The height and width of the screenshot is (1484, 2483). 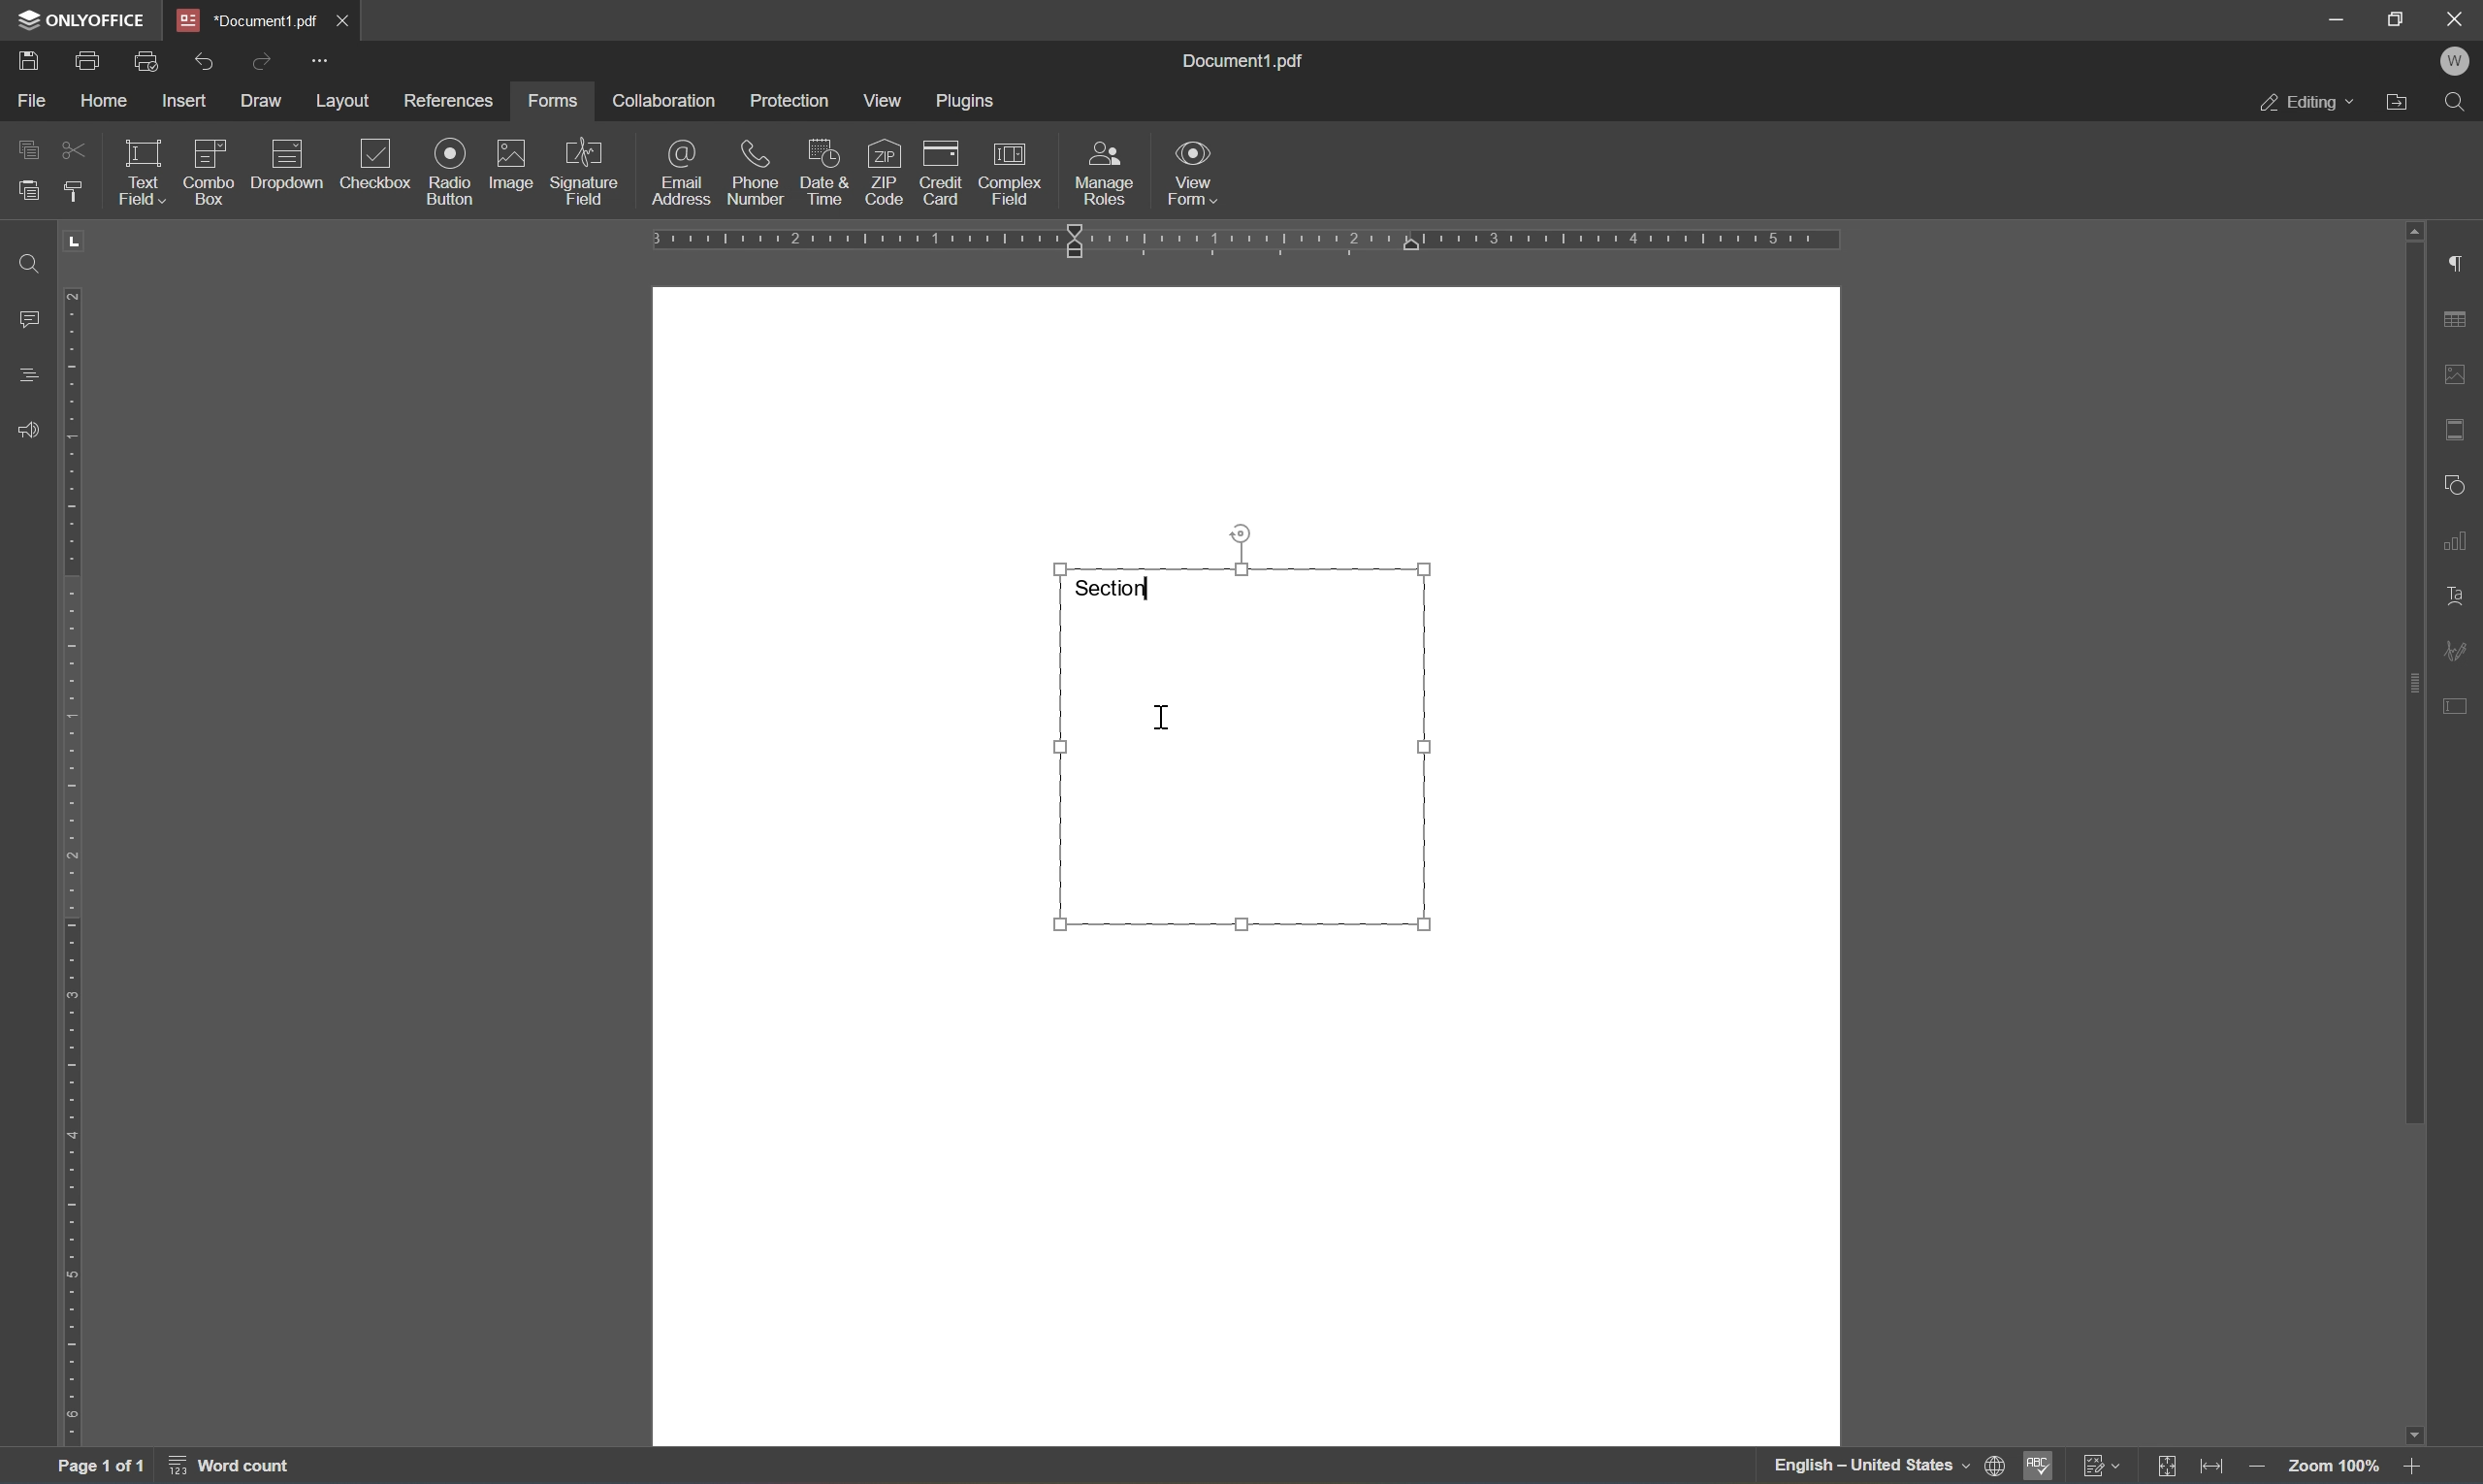 I want to click on W, so click(x=2458, y=63).